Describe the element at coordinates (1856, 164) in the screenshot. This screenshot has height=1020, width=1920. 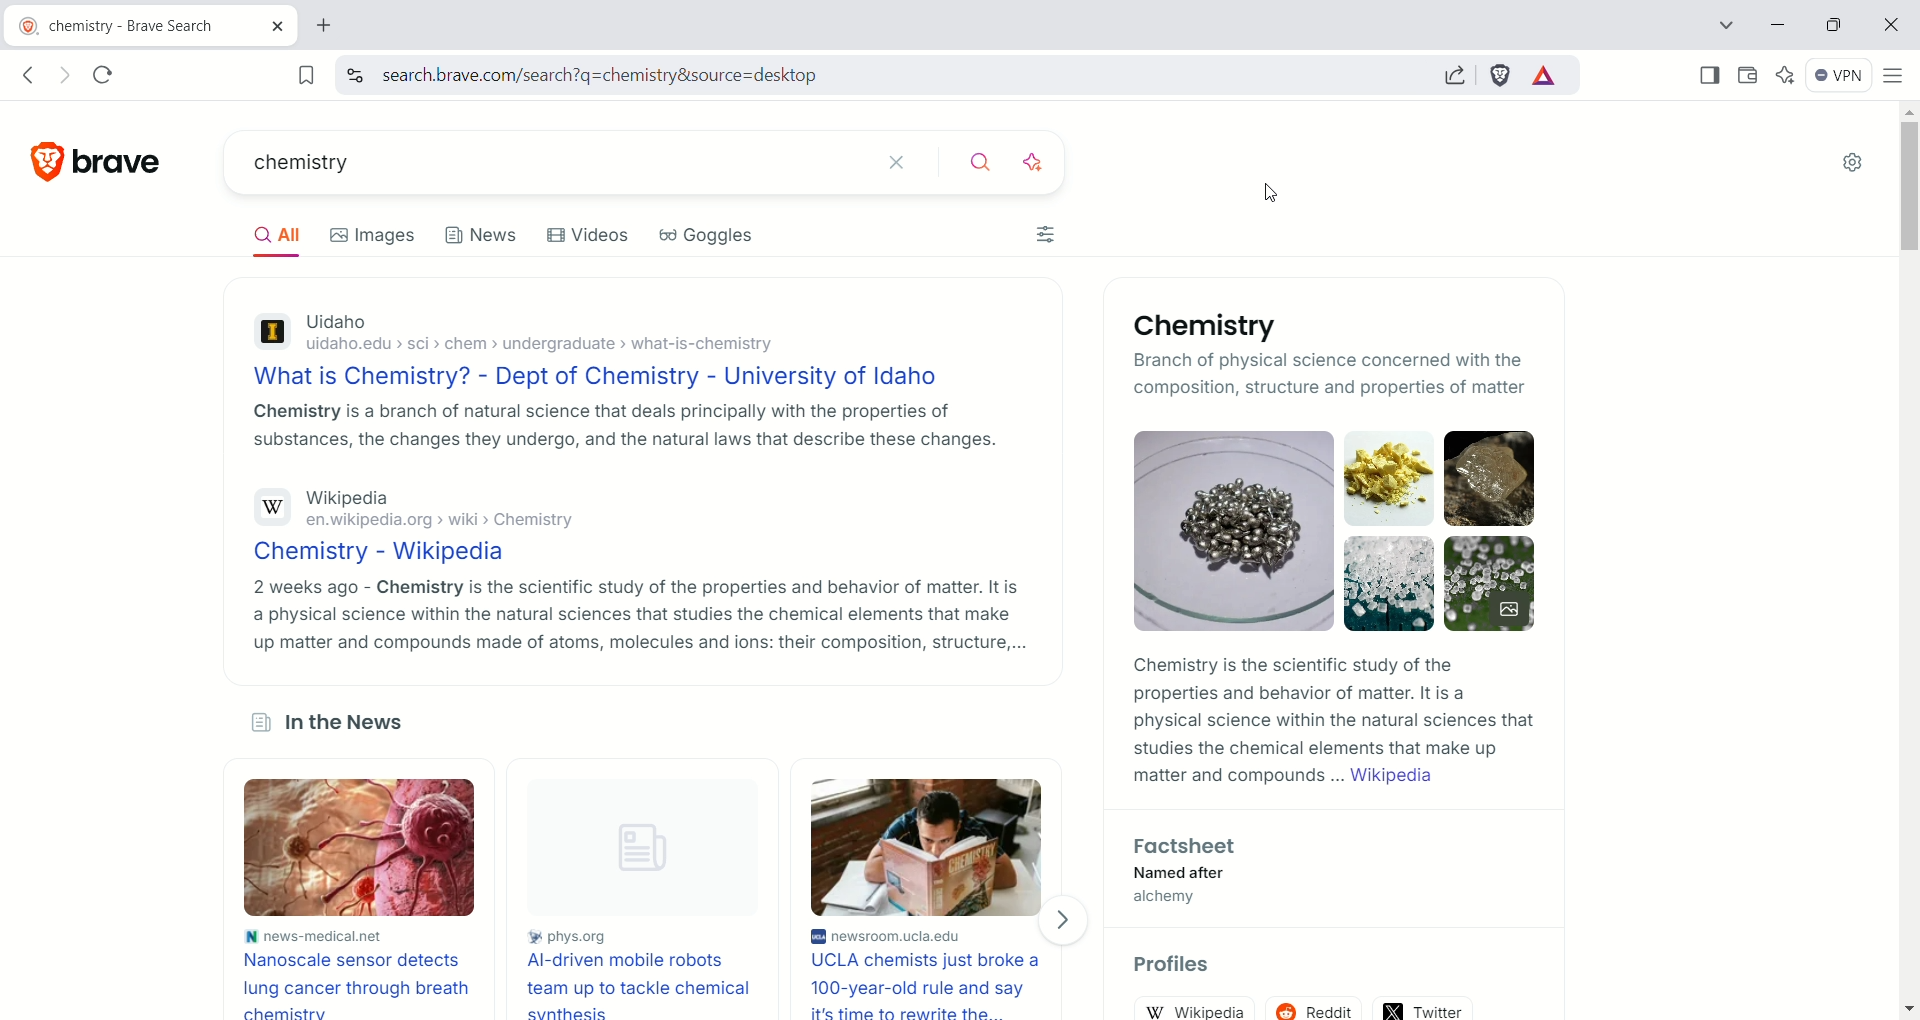
I see `settings` at that location.